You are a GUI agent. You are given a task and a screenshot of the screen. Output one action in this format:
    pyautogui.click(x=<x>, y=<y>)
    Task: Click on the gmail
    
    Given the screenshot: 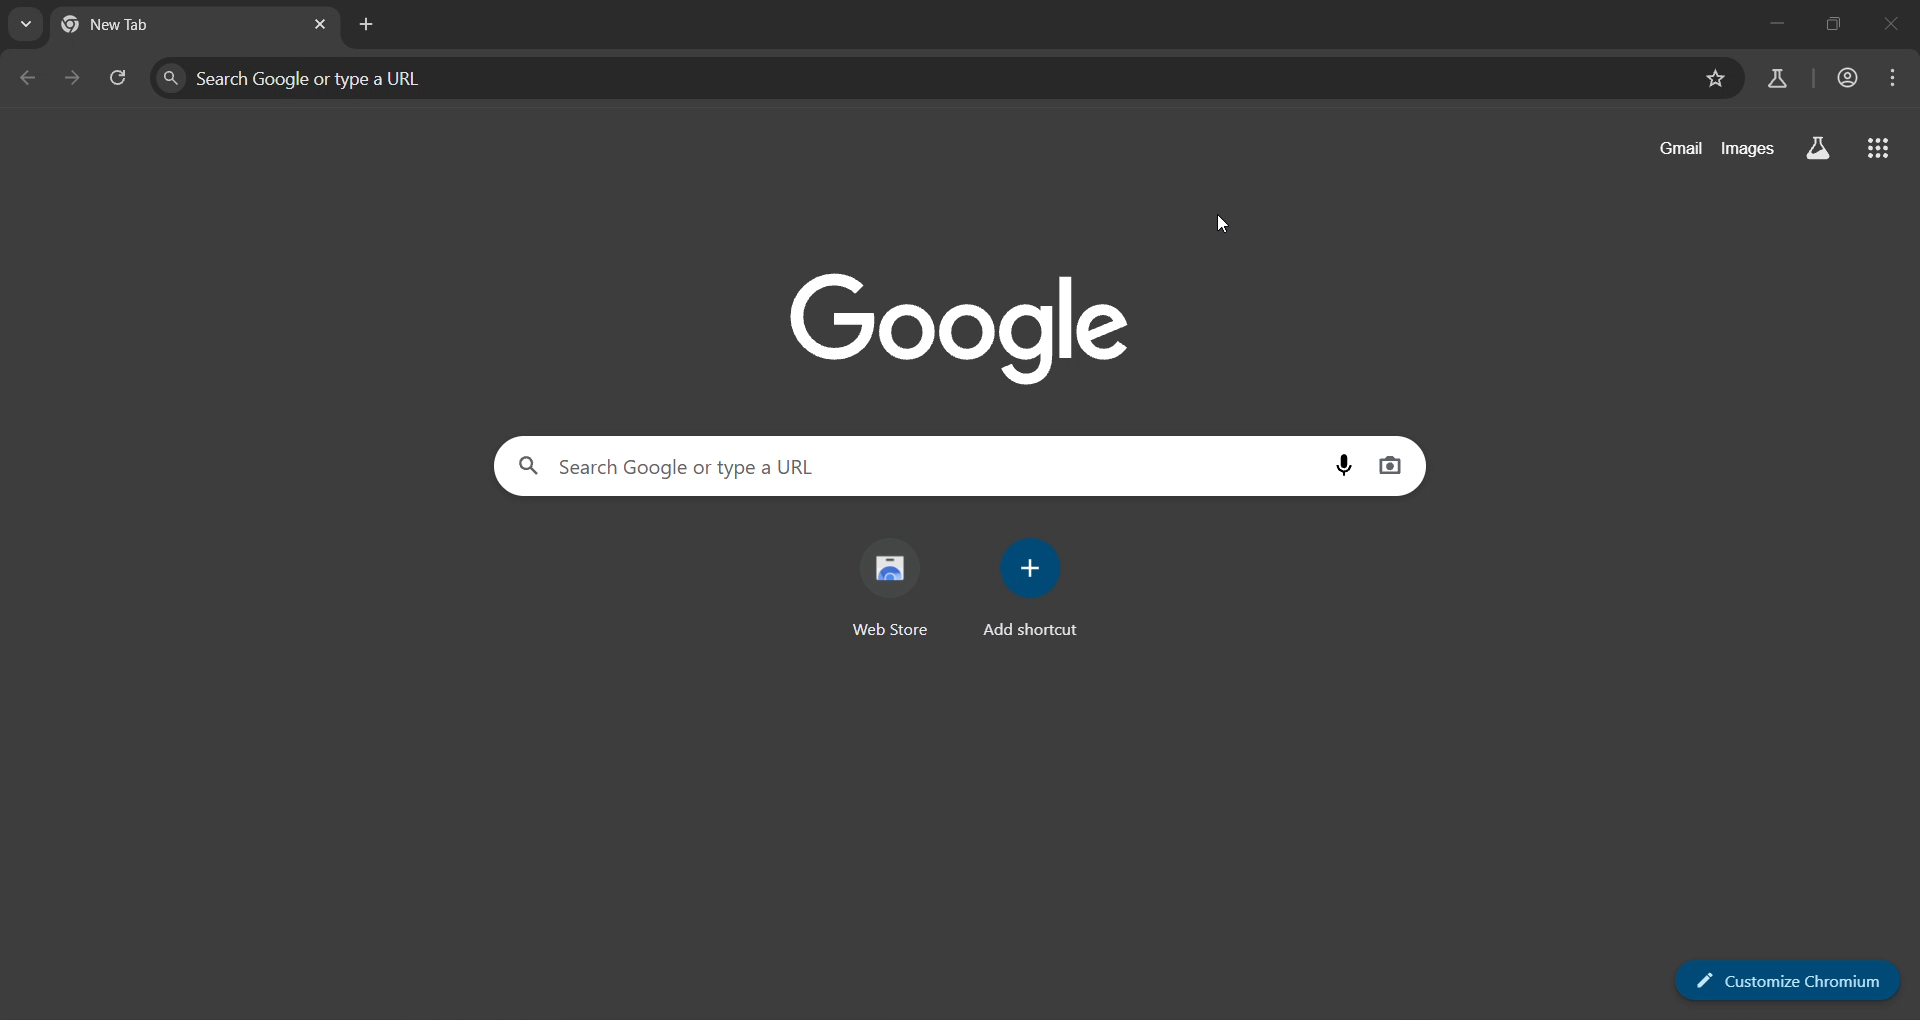 What is the action you would take?
    pyautogui.click(x=1672, y=150)
    